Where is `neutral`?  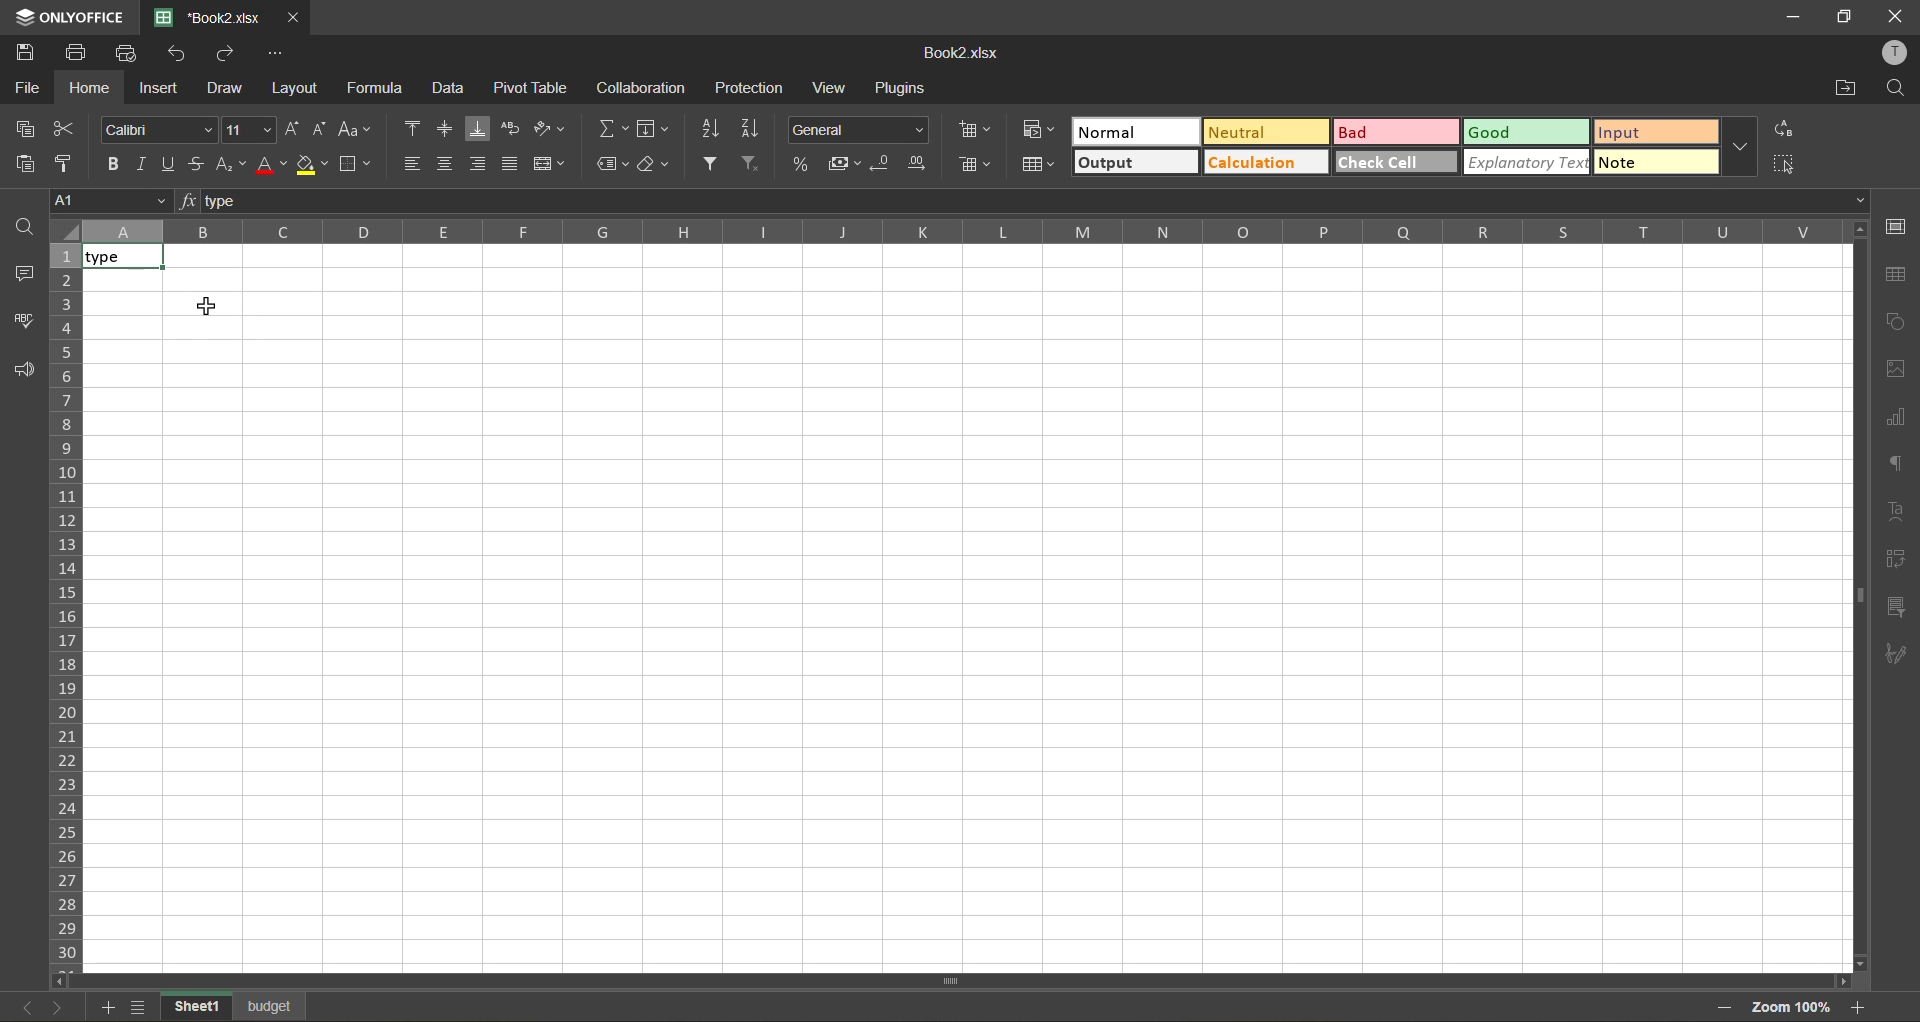
neutral is located at coordinates (1265, 132).